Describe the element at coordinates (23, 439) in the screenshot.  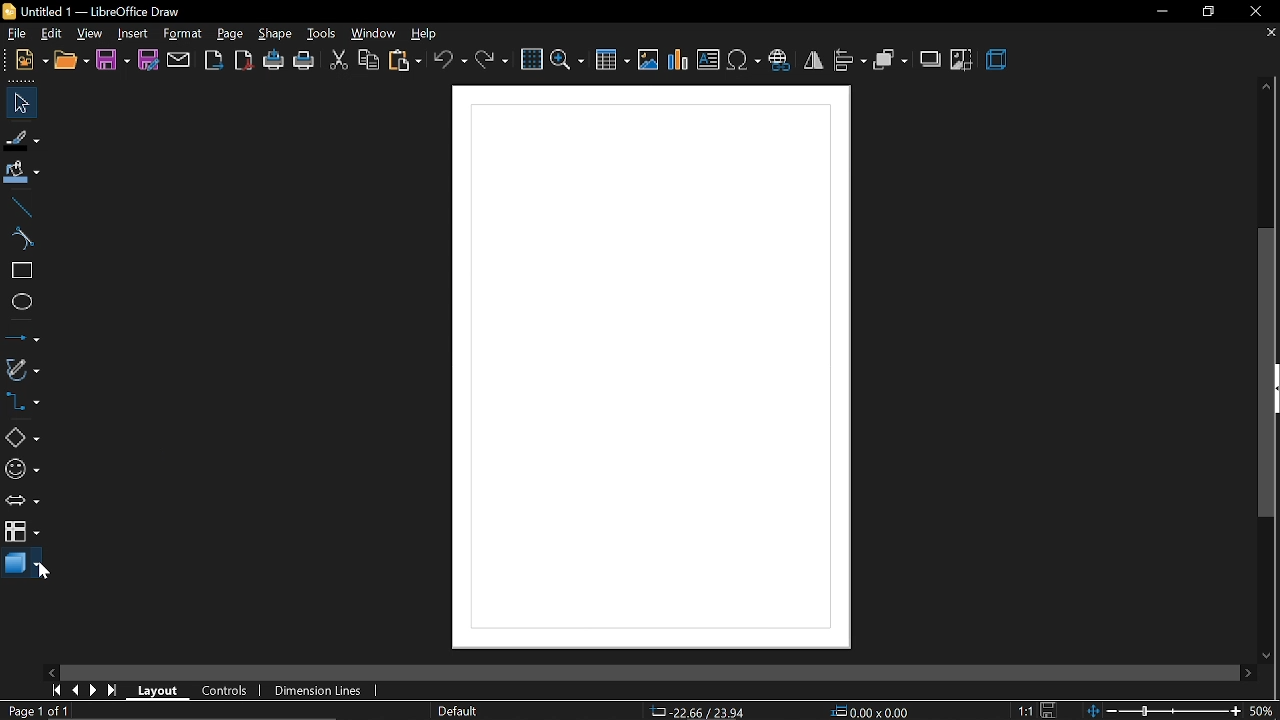
I see `basic shapes` at that location.